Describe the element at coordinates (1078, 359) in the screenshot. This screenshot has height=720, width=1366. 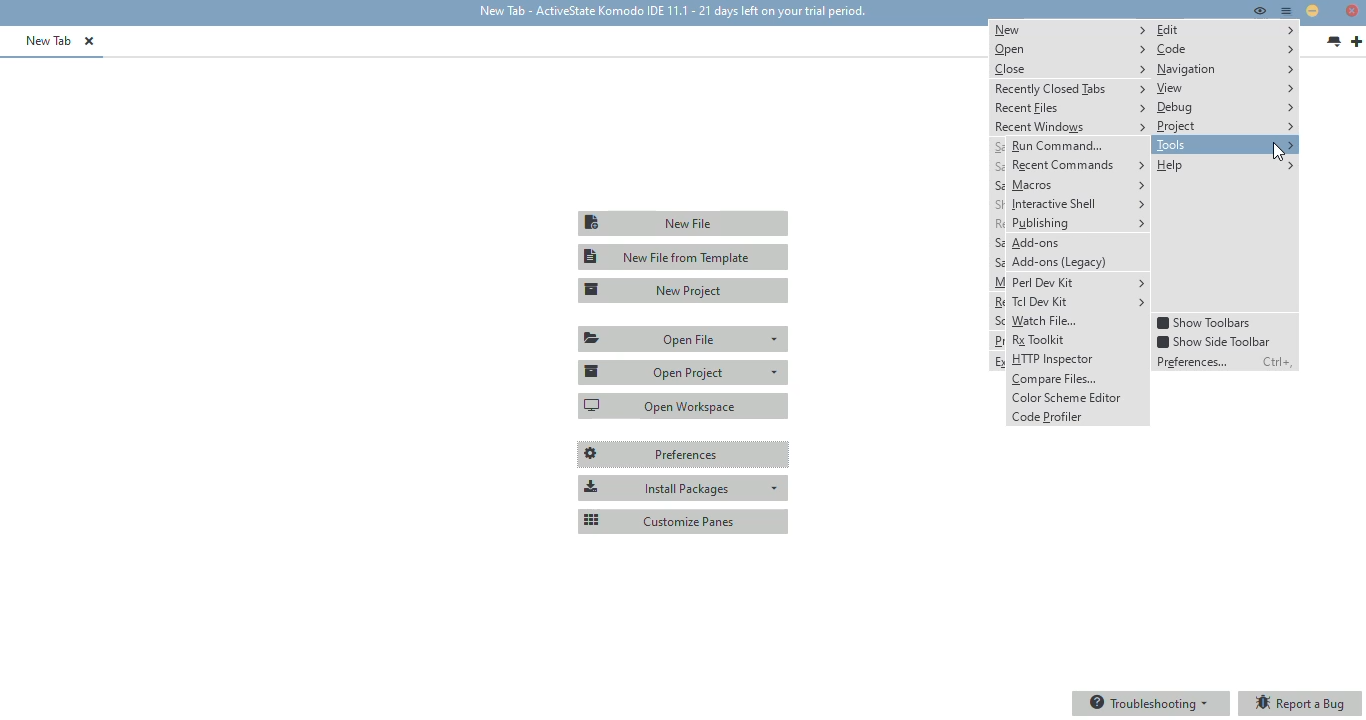
I see `HTTP Inspector` at that location.